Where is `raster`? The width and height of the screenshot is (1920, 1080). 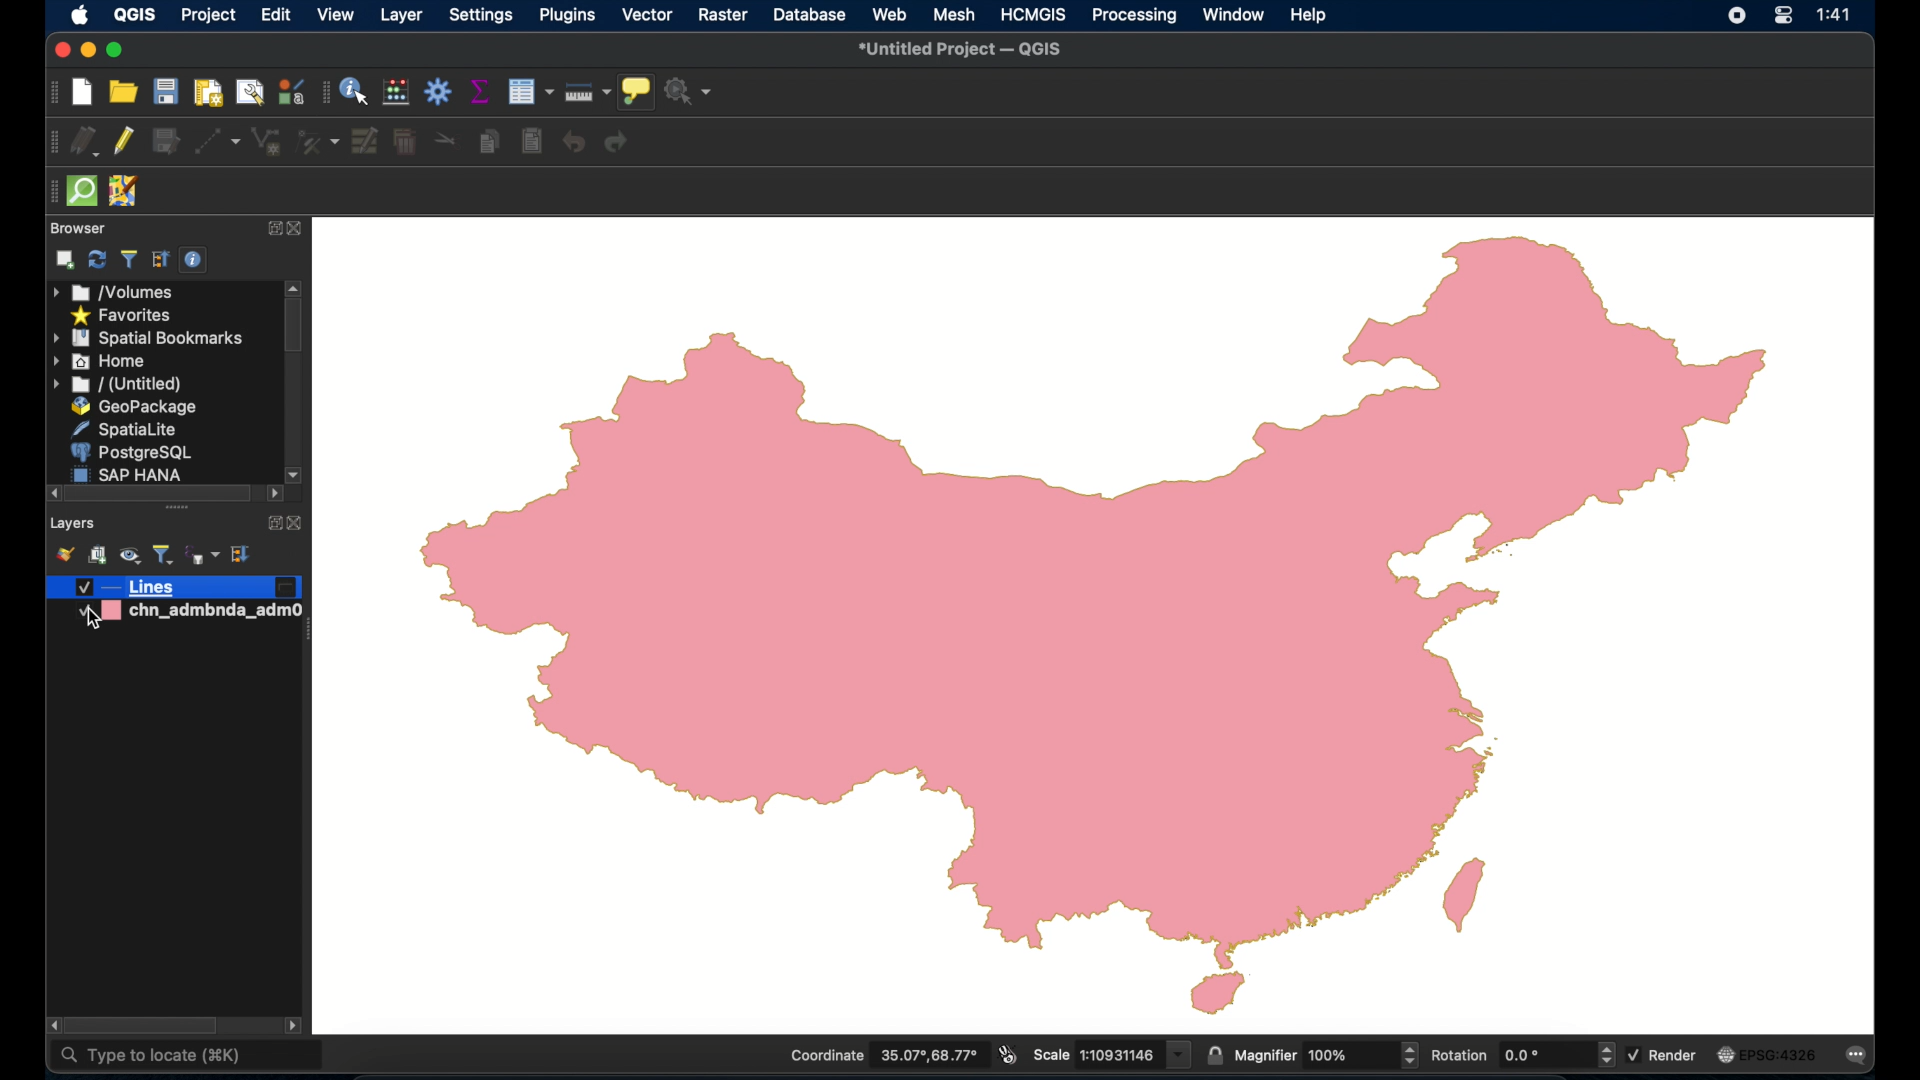
raster is located at coordinates (722, 15).